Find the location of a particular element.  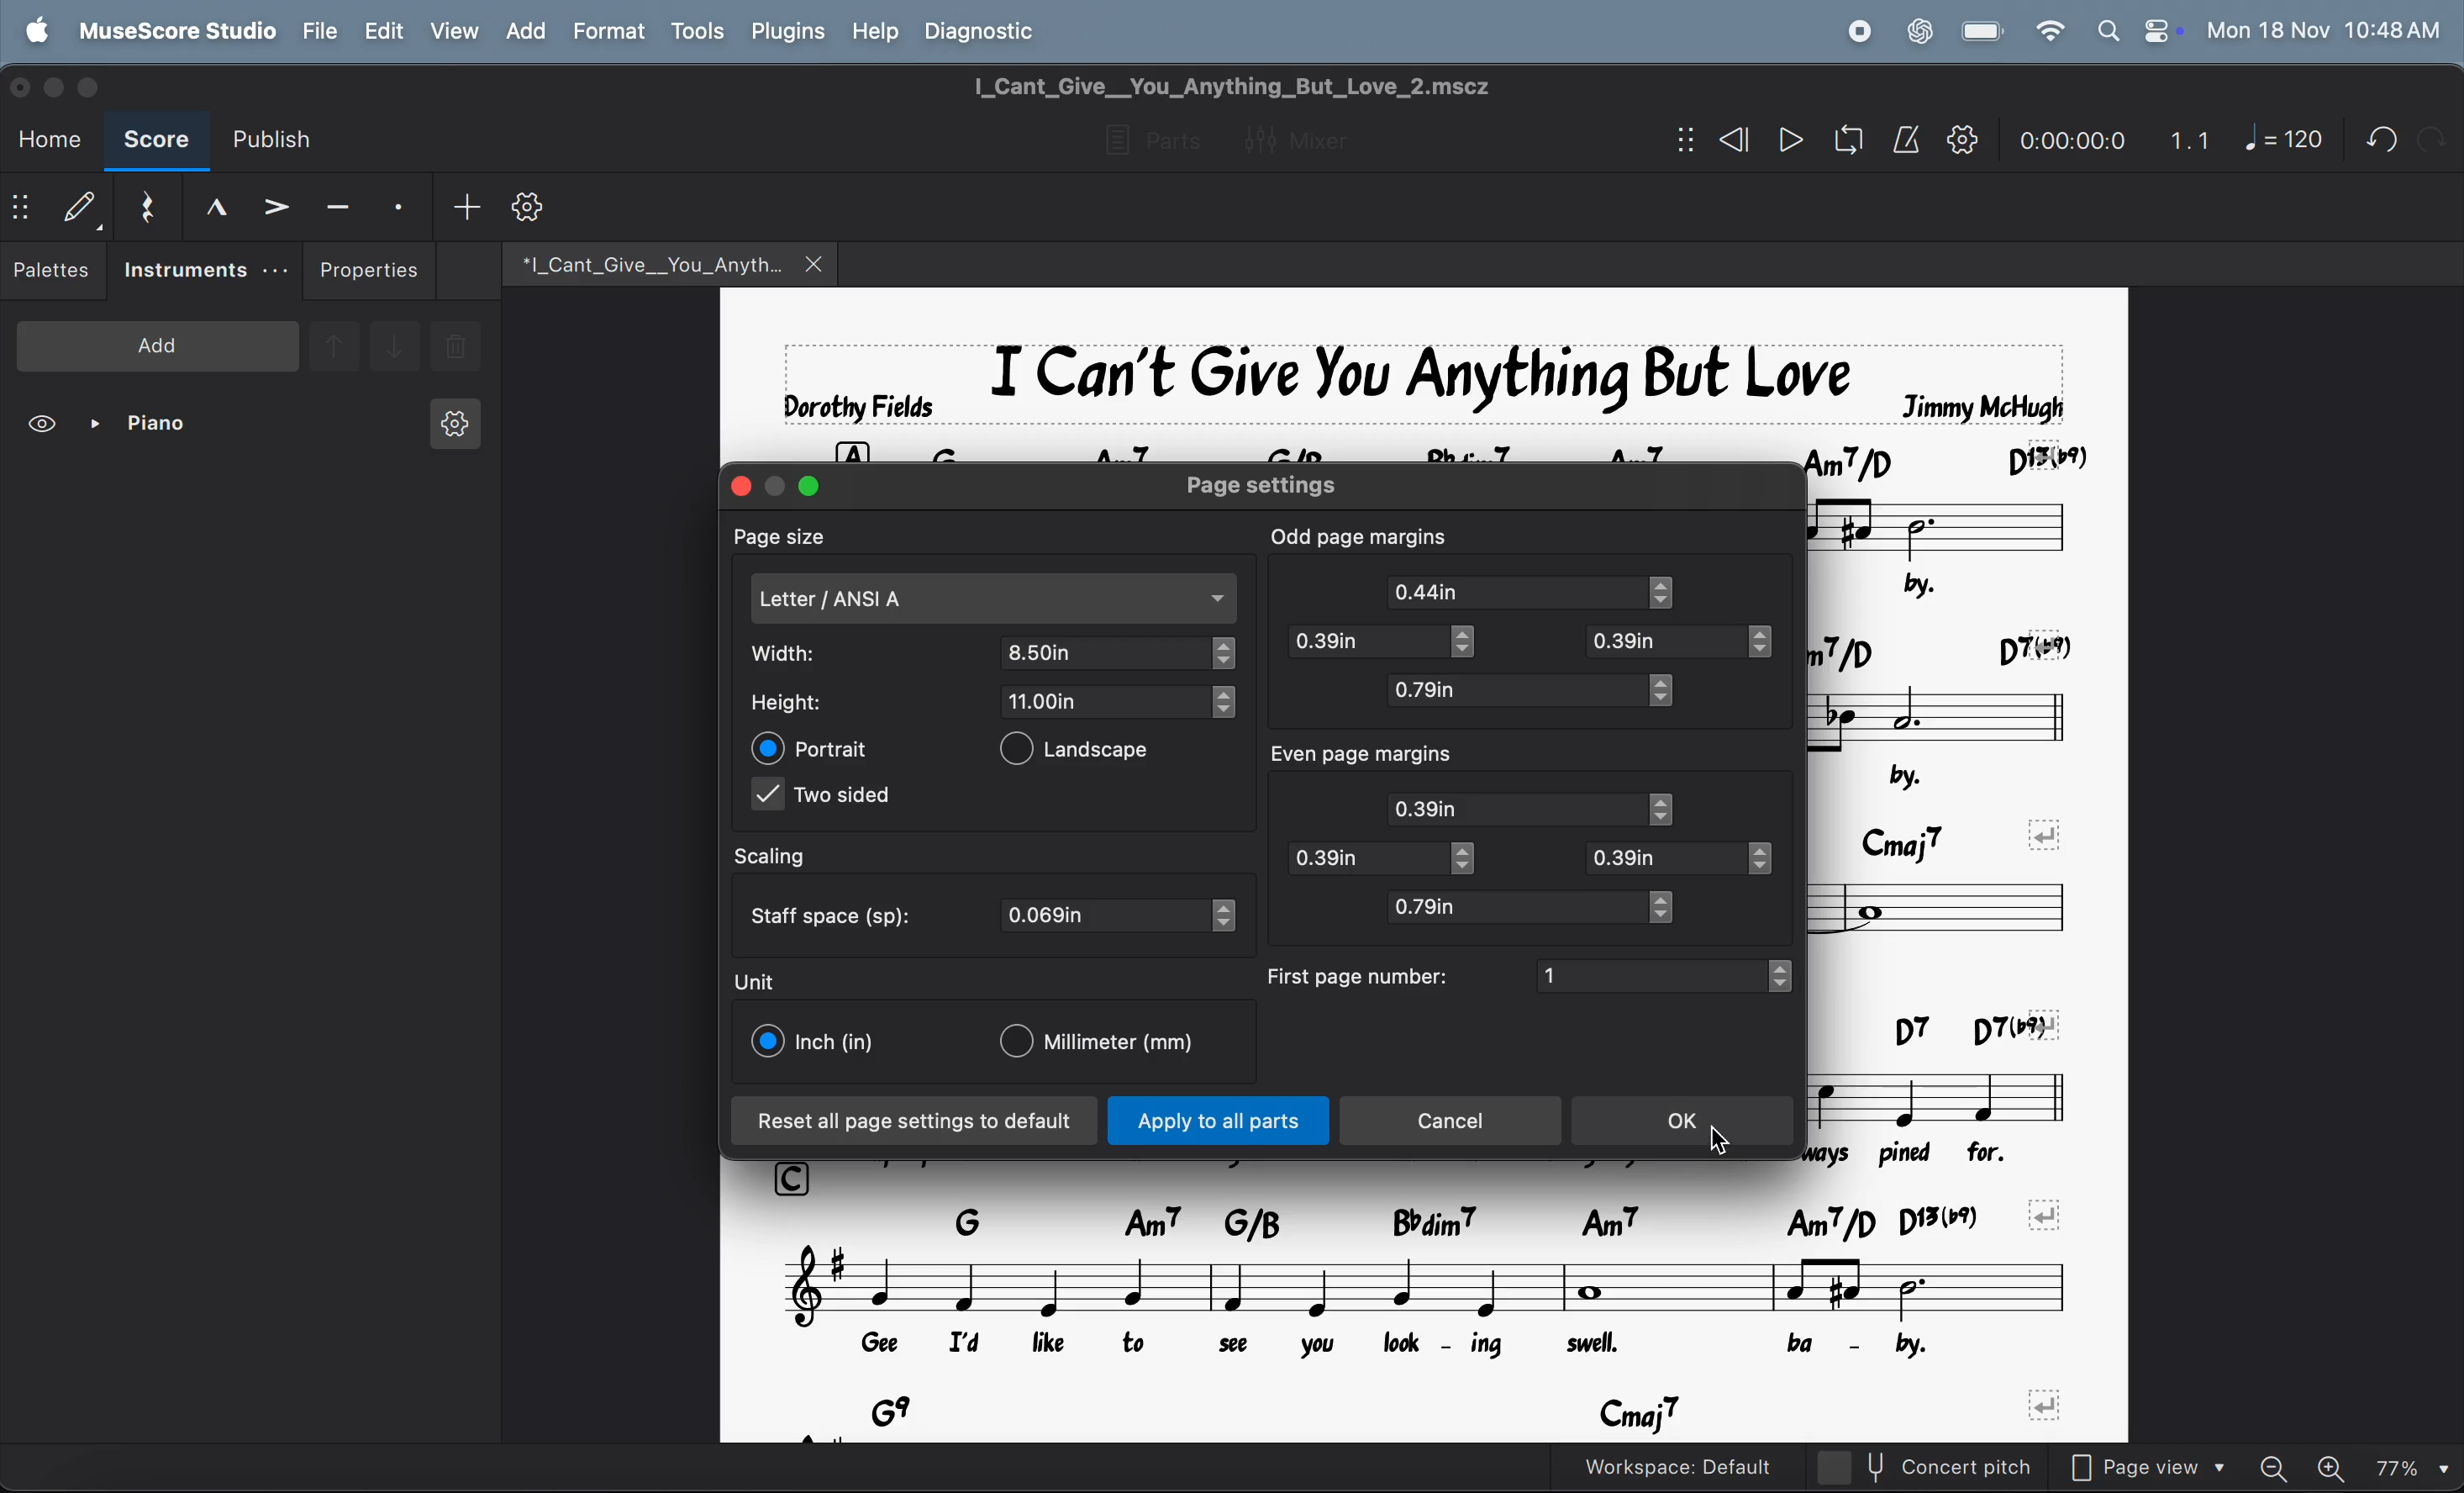

add is located at coordinates (466, 205).